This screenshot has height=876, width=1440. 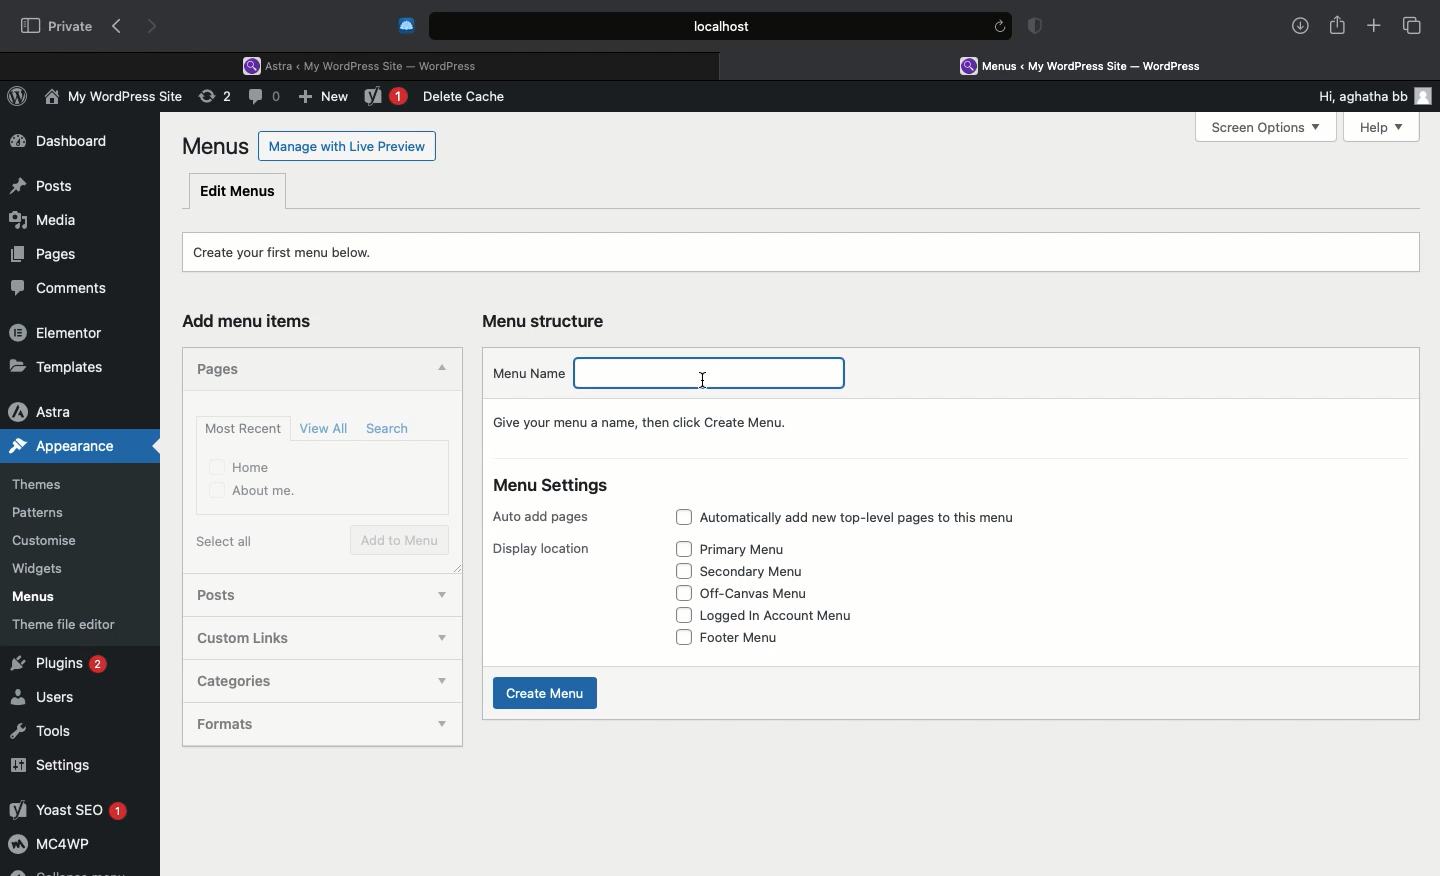 What do you see at coordinates (1264, 128) in the screenshot?
I see `Screen Options` at bounding box center [1264, 128].